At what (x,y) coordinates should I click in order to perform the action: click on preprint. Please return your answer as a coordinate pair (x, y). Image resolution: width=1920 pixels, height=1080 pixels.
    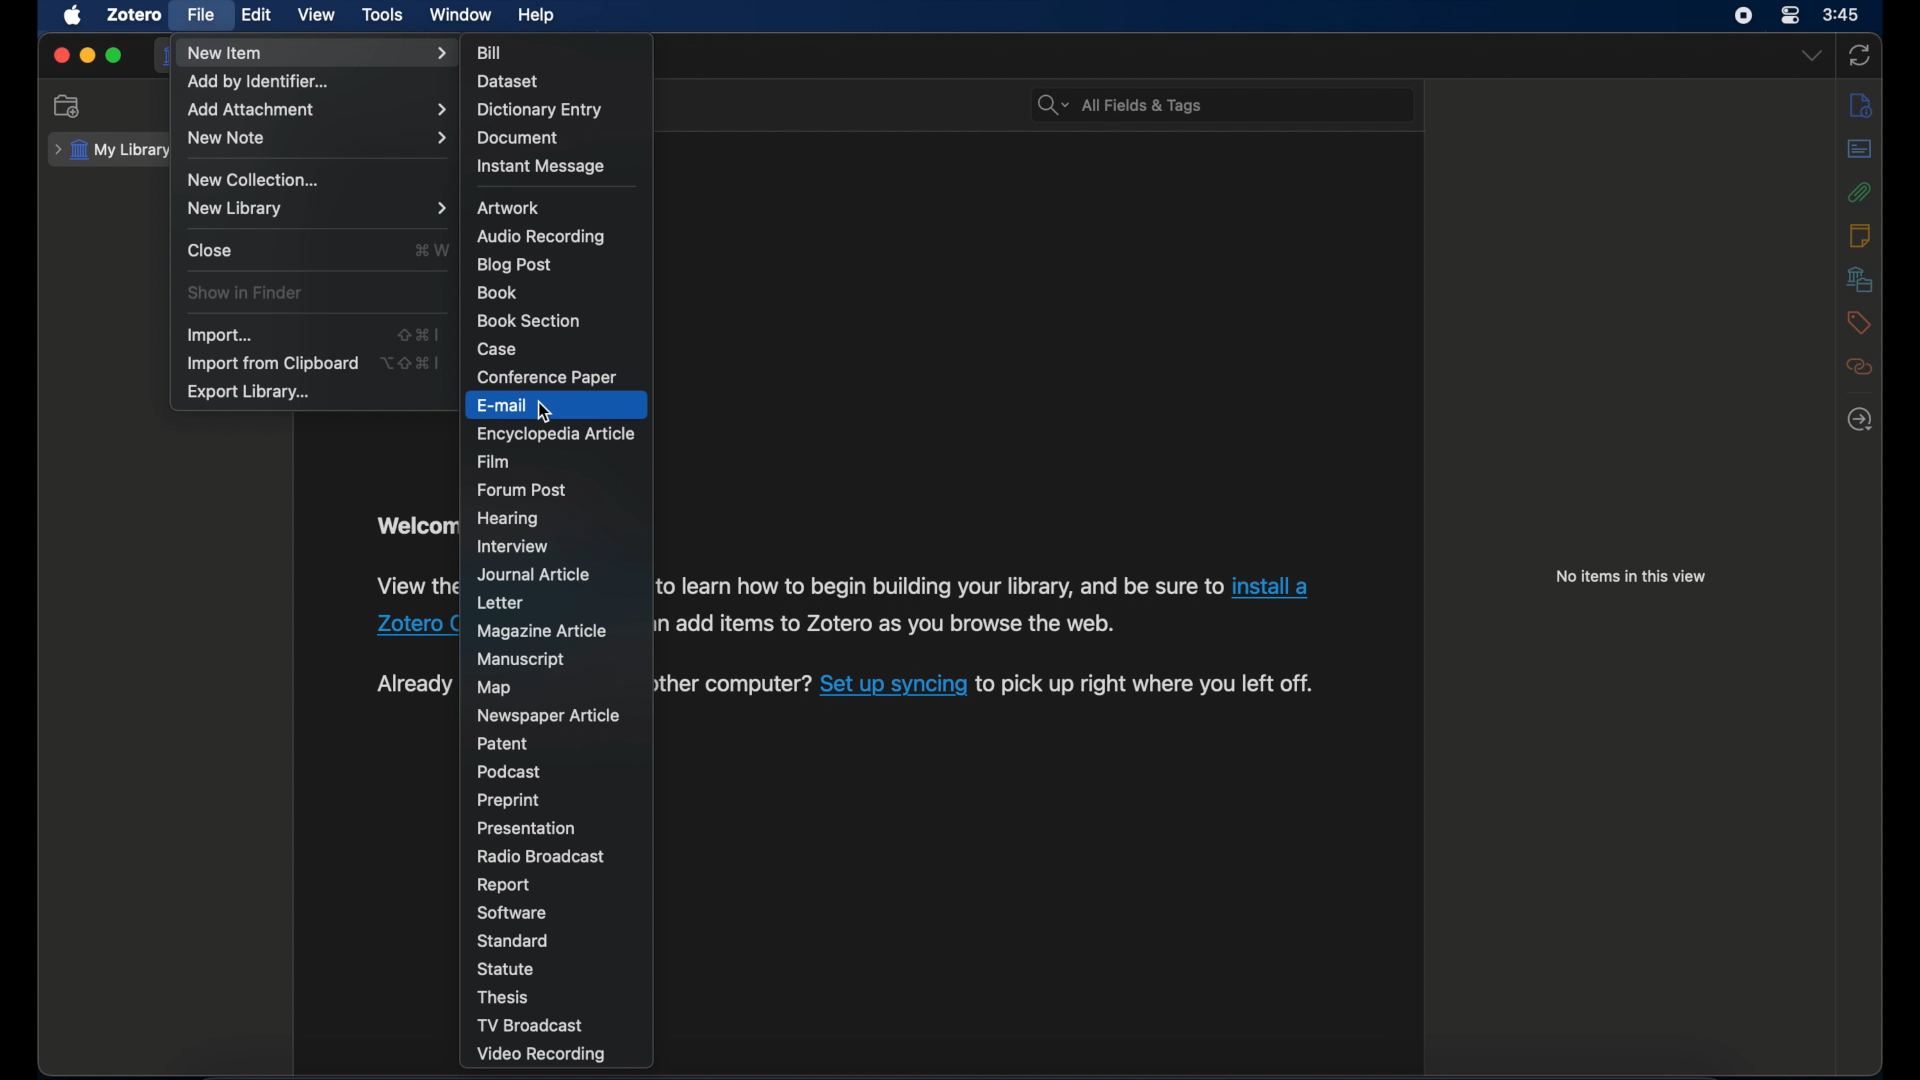
    Looking at the image, I should click on (508, 801).